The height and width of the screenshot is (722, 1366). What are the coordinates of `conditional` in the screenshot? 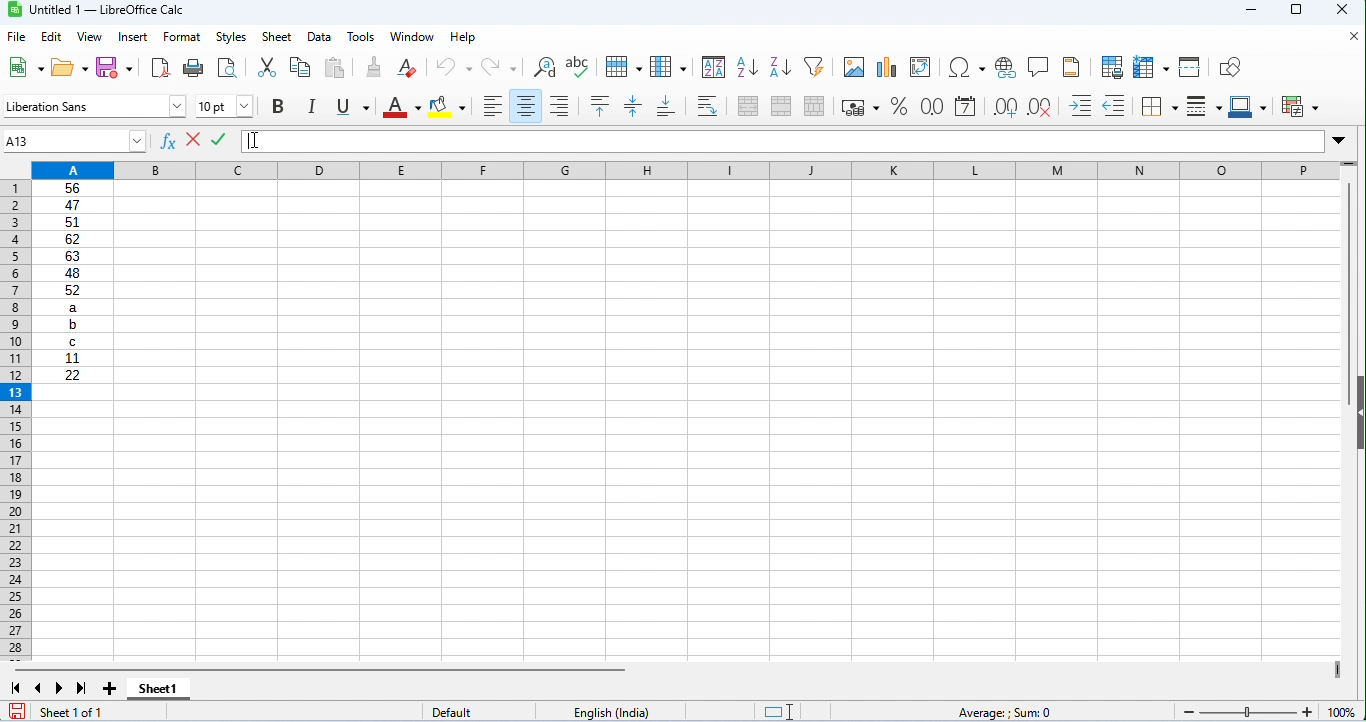 It's located at (1299, 105).